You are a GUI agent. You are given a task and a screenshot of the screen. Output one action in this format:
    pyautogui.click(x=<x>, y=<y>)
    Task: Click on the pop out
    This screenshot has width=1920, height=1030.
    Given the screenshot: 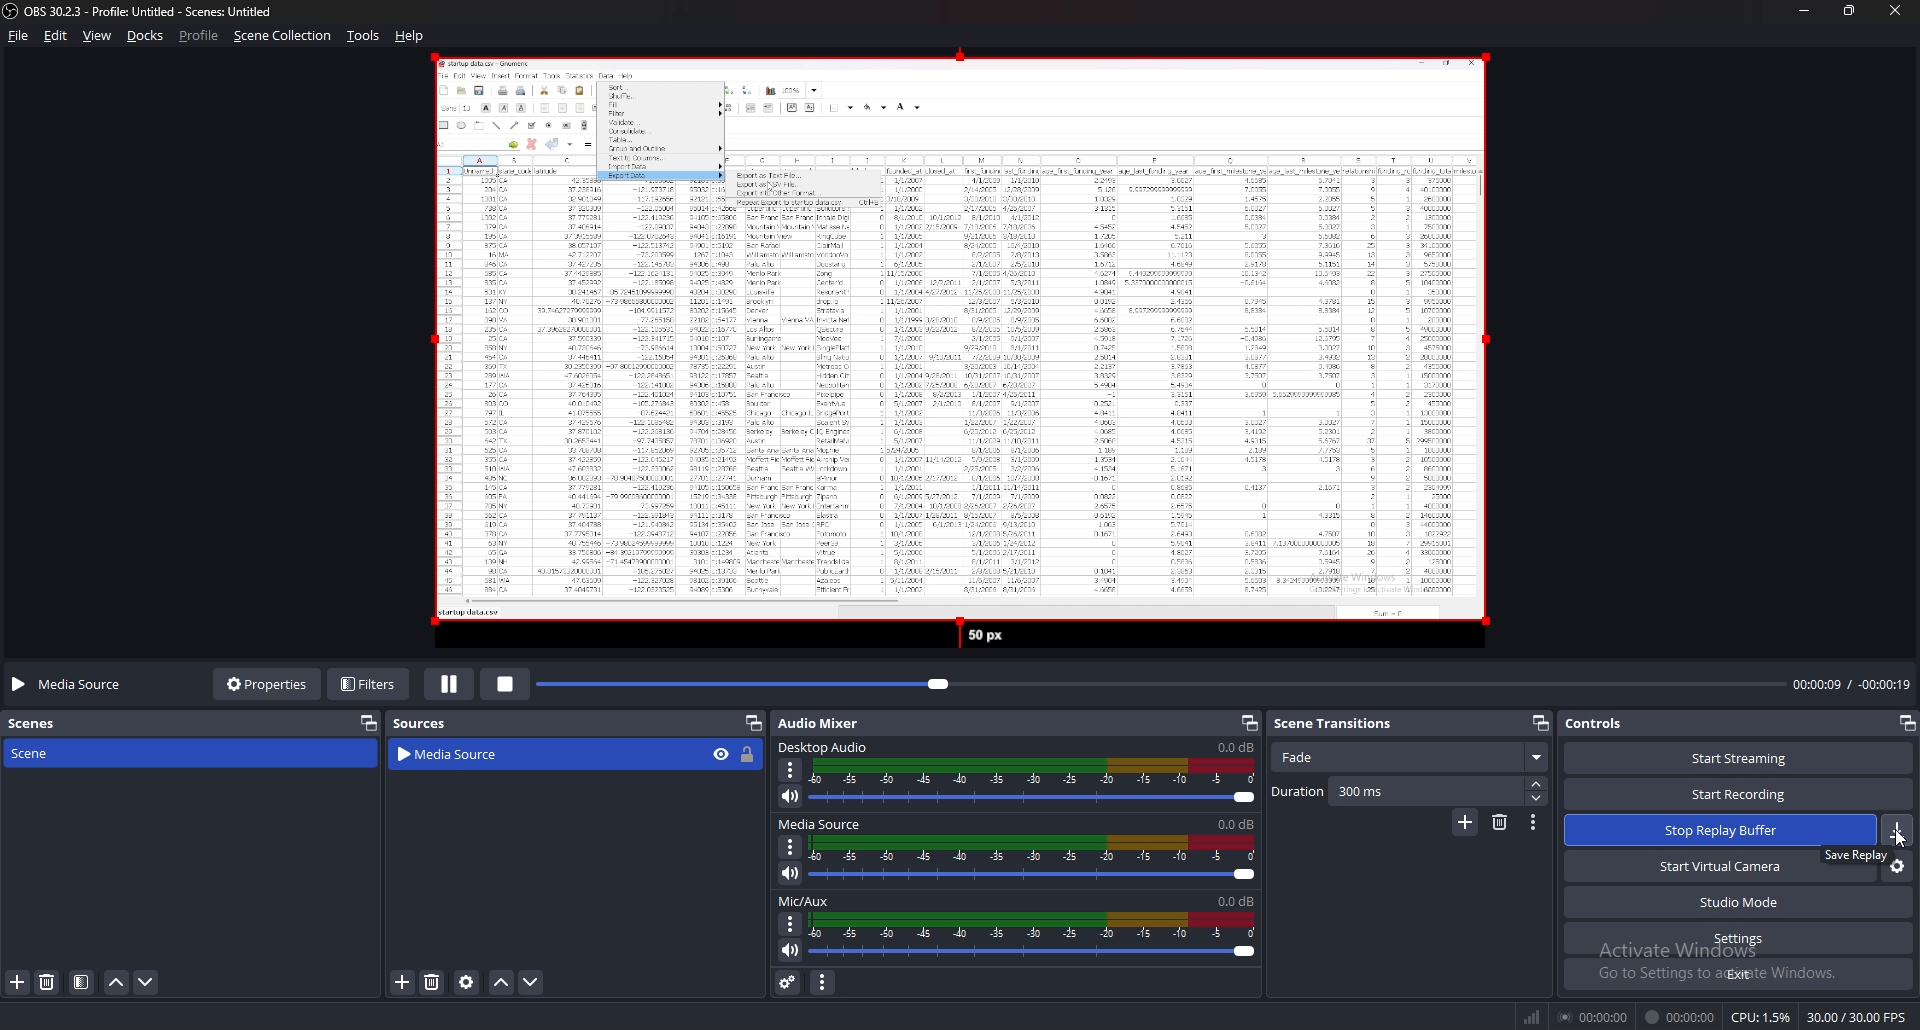 What is the action you would take?
    pyautogui.click(x=753, y=723)
    